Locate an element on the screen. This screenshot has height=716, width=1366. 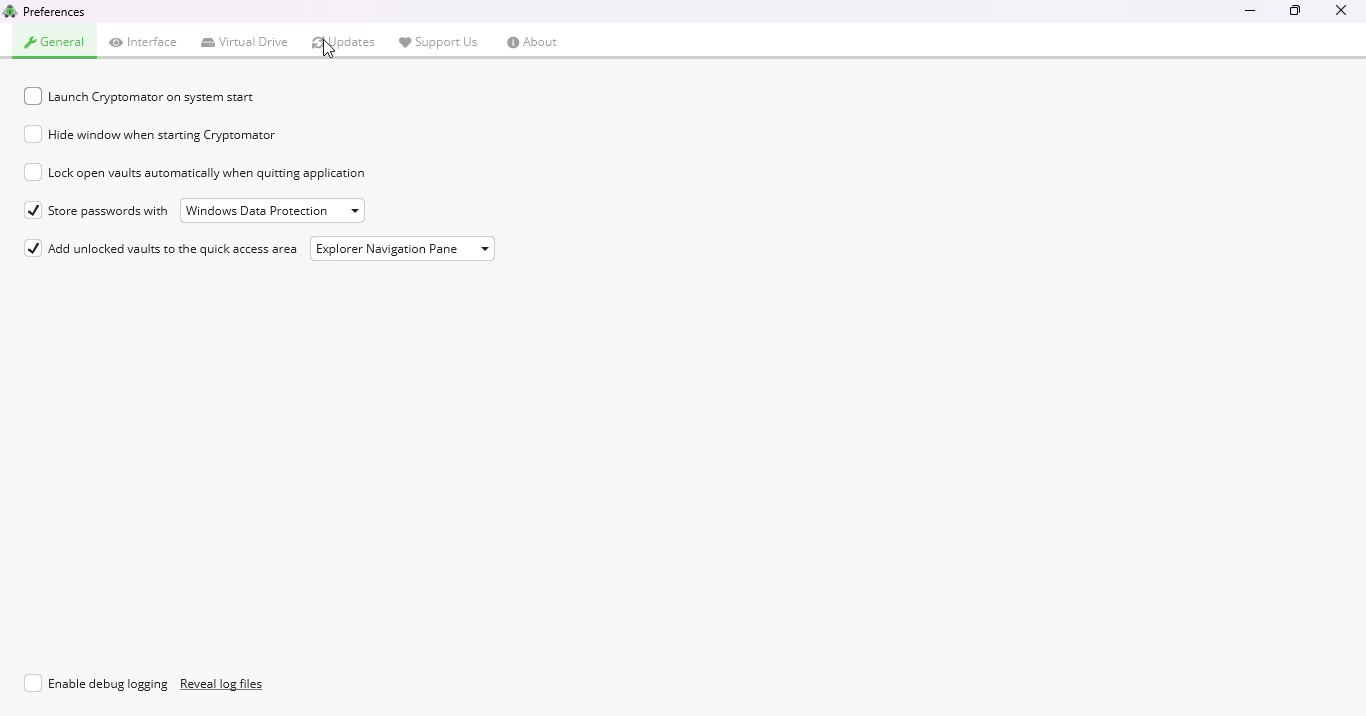
updates is located at coordinates (344, 42).